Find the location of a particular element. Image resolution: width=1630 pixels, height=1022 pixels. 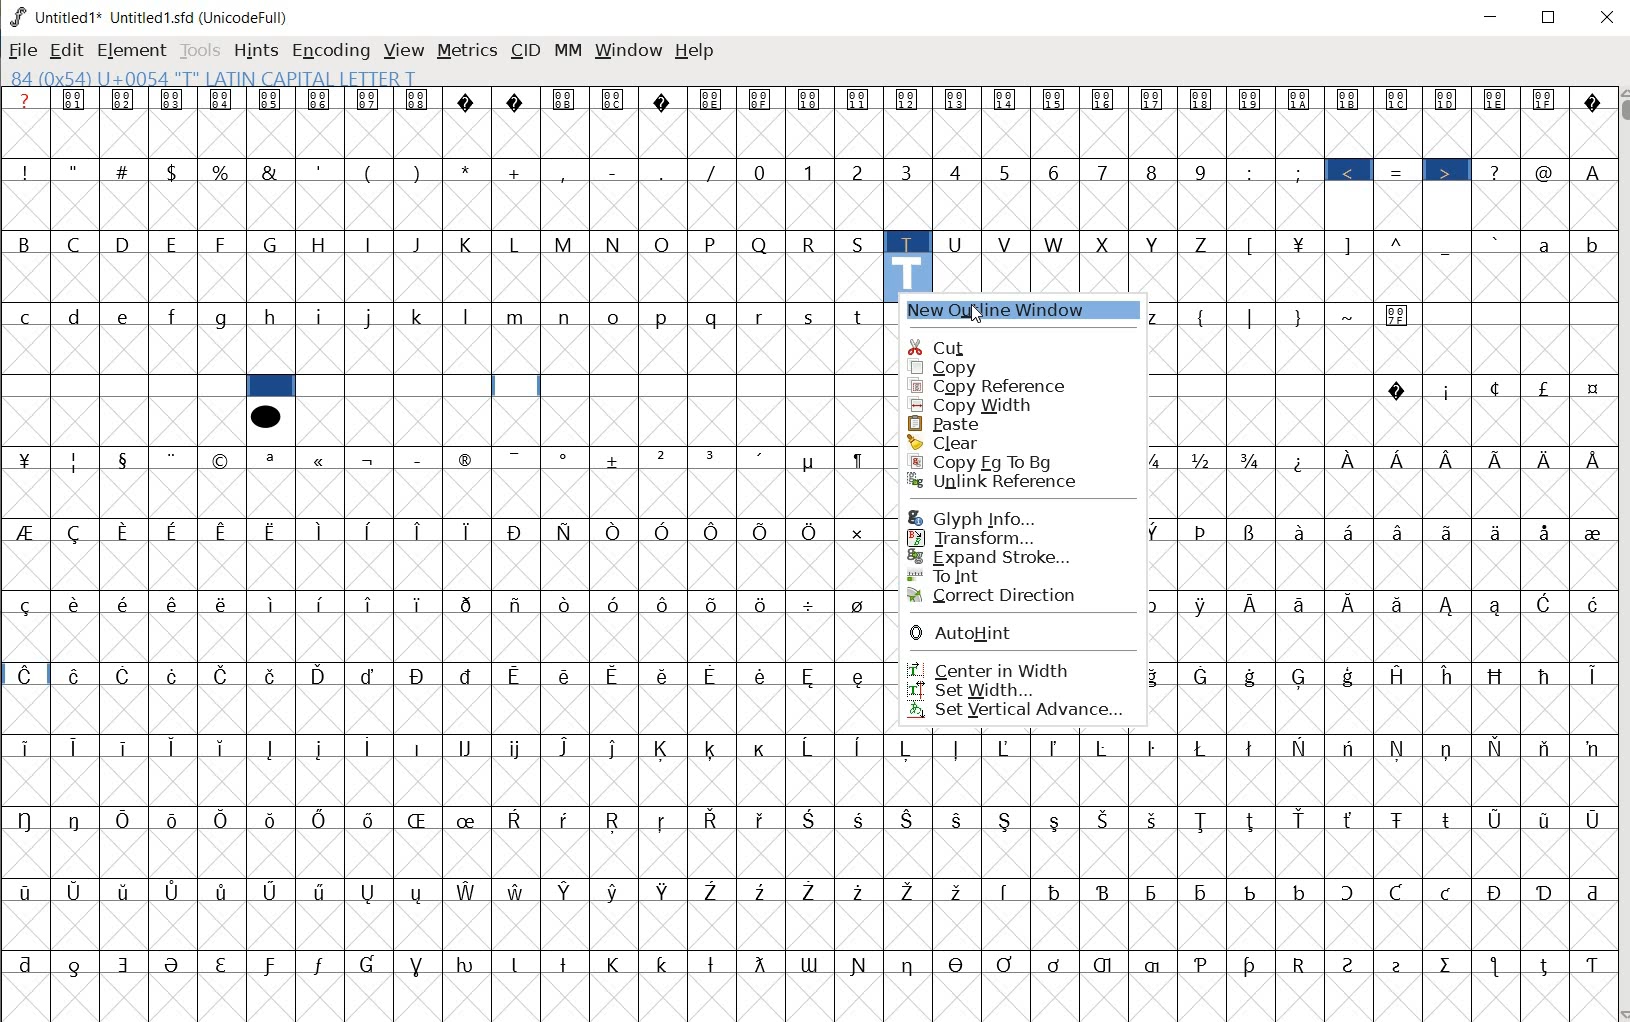

Symbol is located at coordinates (417, 819).